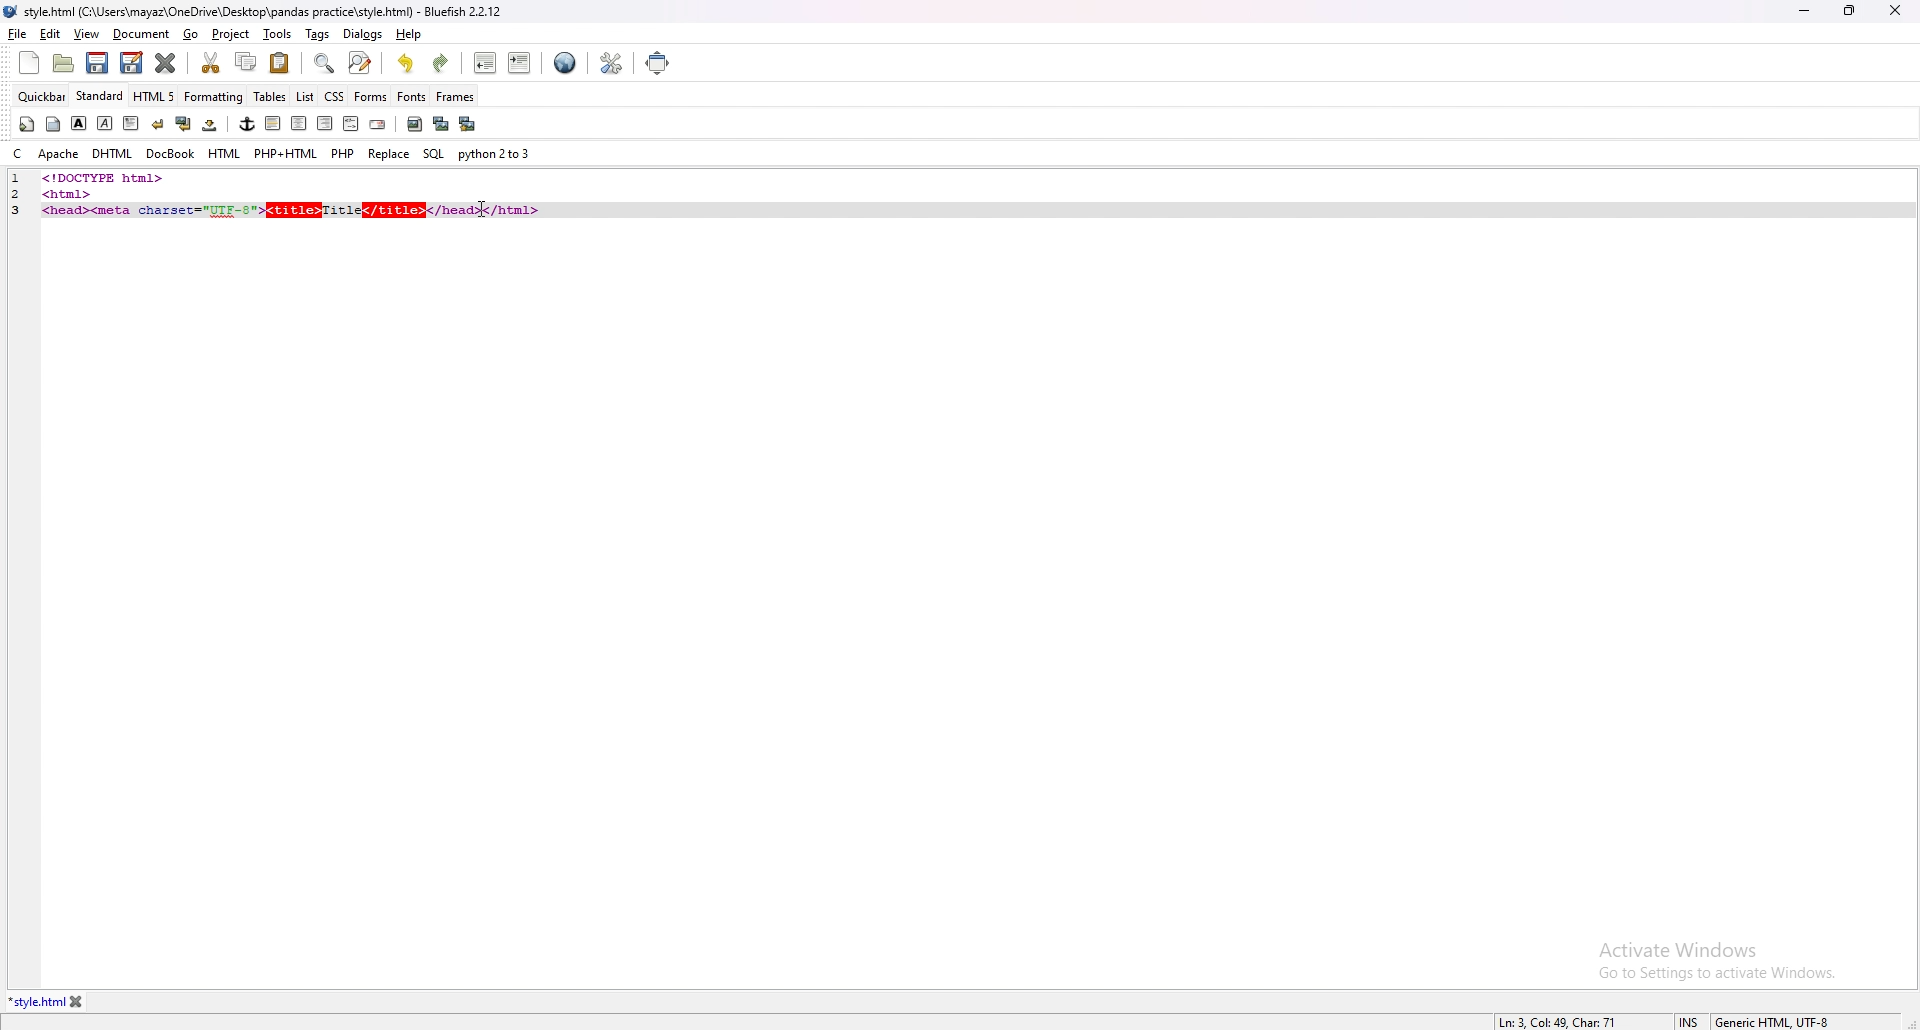 The height and width of the screenshot is (1030, 1920). What do you see at coordinates (325, 64) in the screenshot?
I see `find bar` at bounding box center [325, 64].